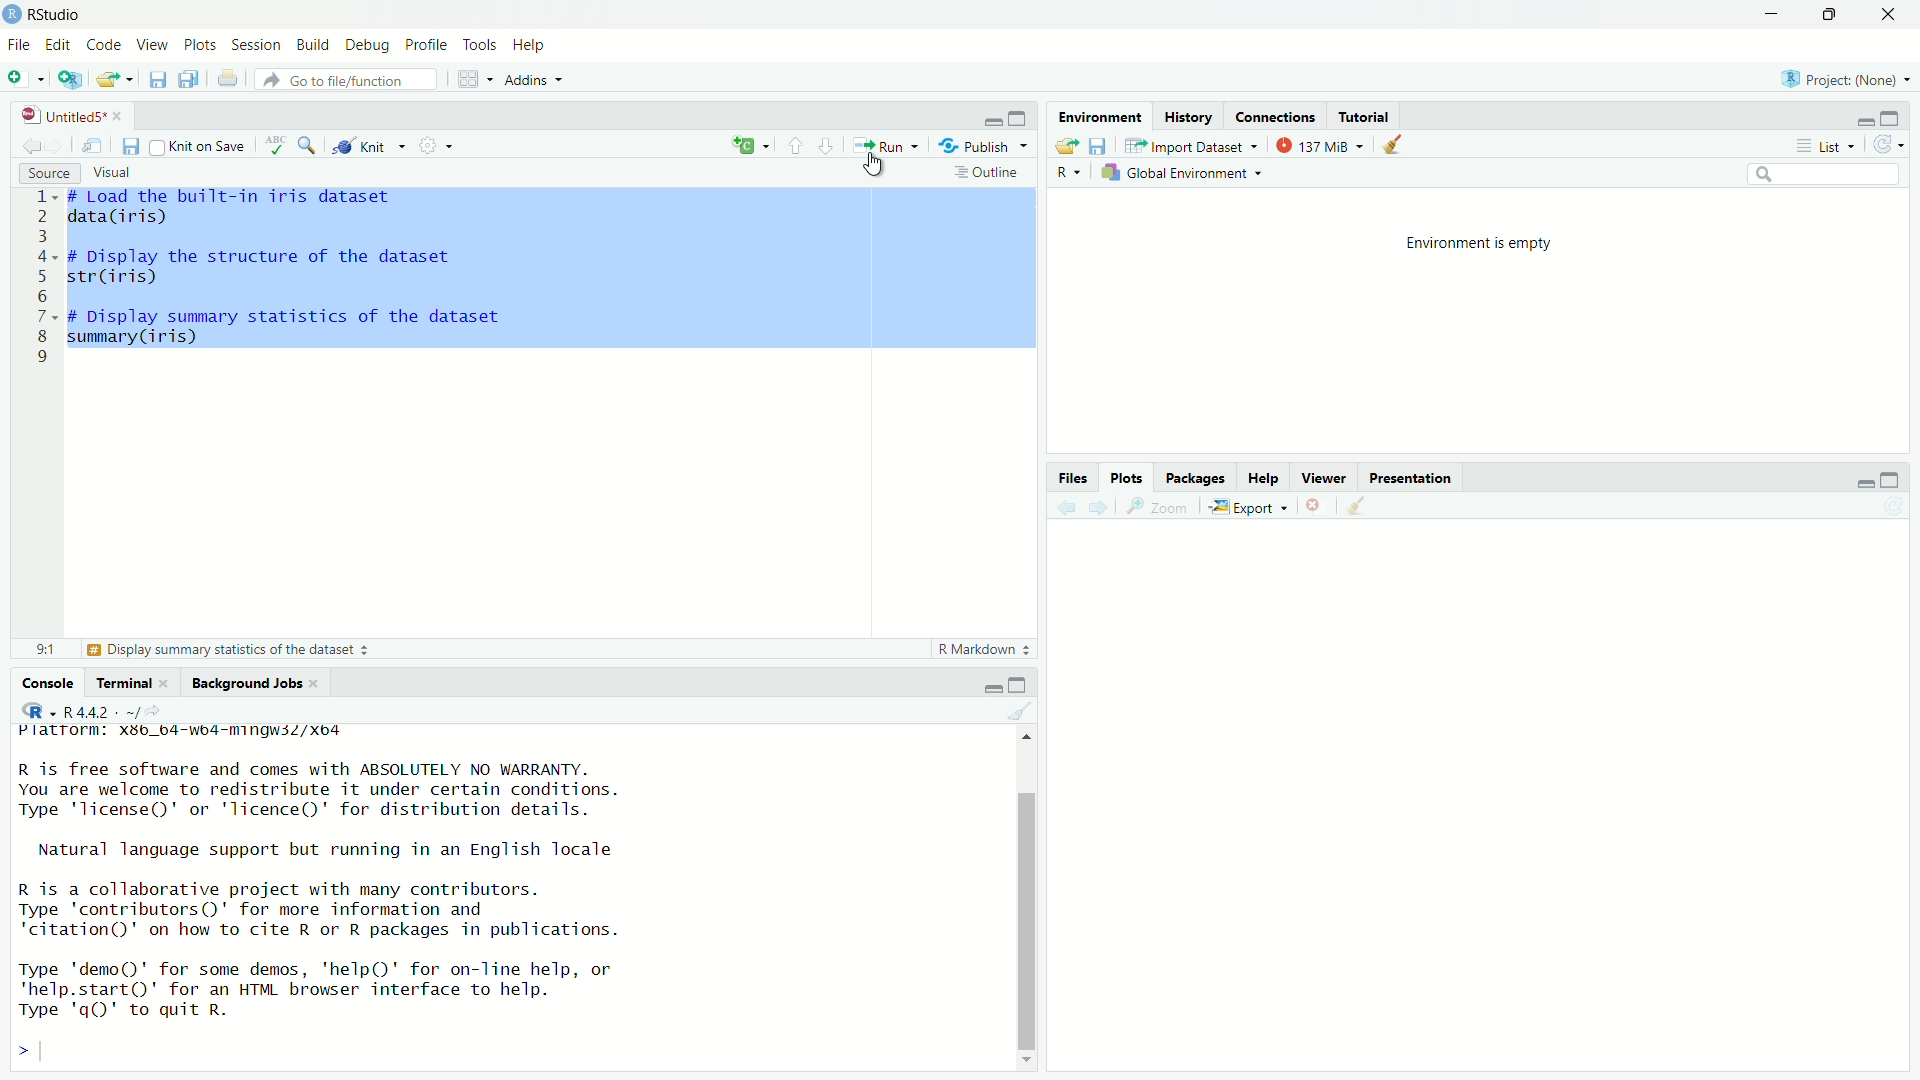 The width and height of the screenshot is (1920, 1080). I want to click on Tools, so click(482, 45).